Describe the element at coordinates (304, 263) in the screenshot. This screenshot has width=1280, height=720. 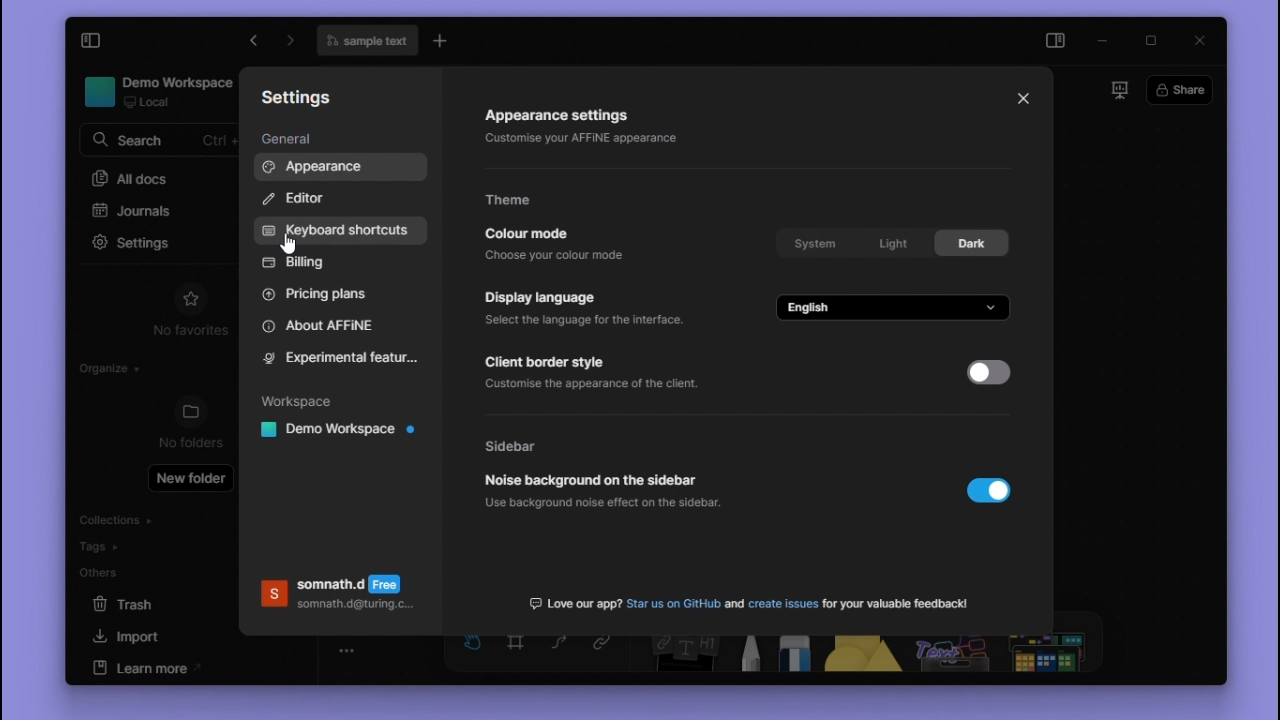
I see `Billing` at that location.